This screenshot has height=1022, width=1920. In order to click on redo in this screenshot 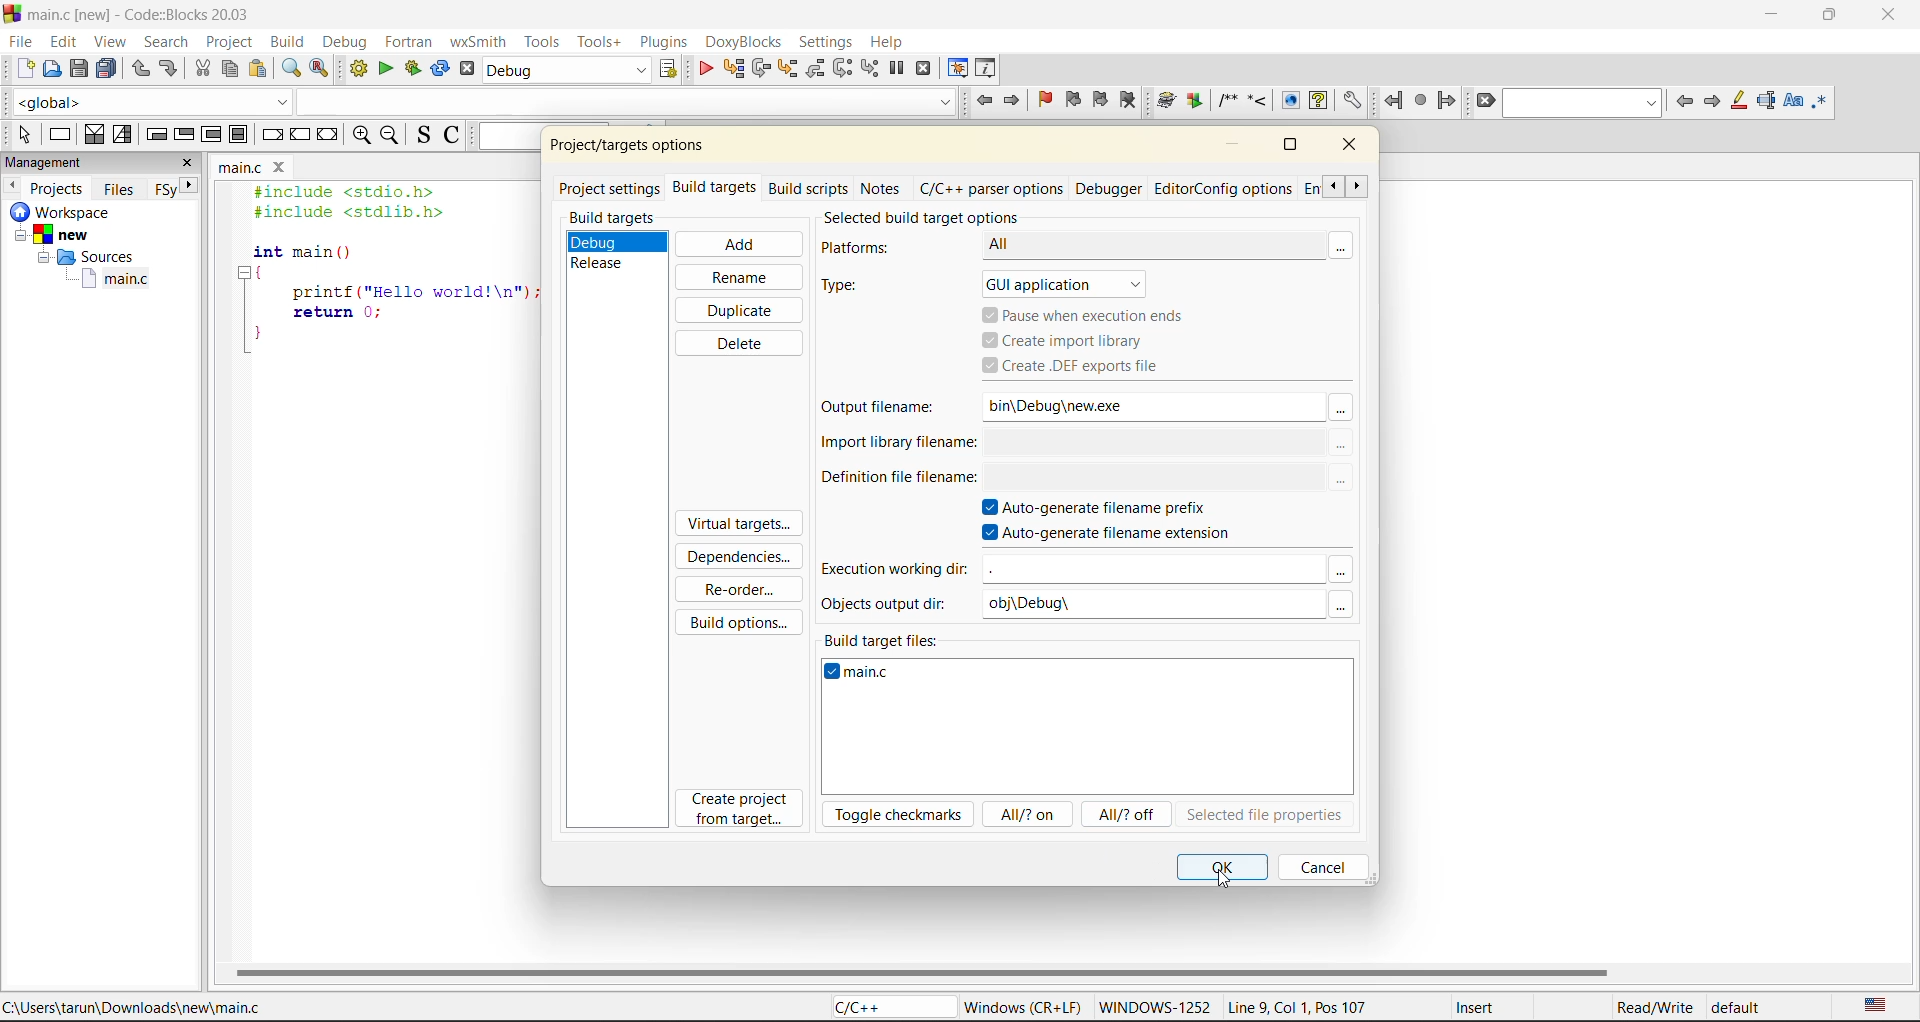, I will do `click(172, 70)`.